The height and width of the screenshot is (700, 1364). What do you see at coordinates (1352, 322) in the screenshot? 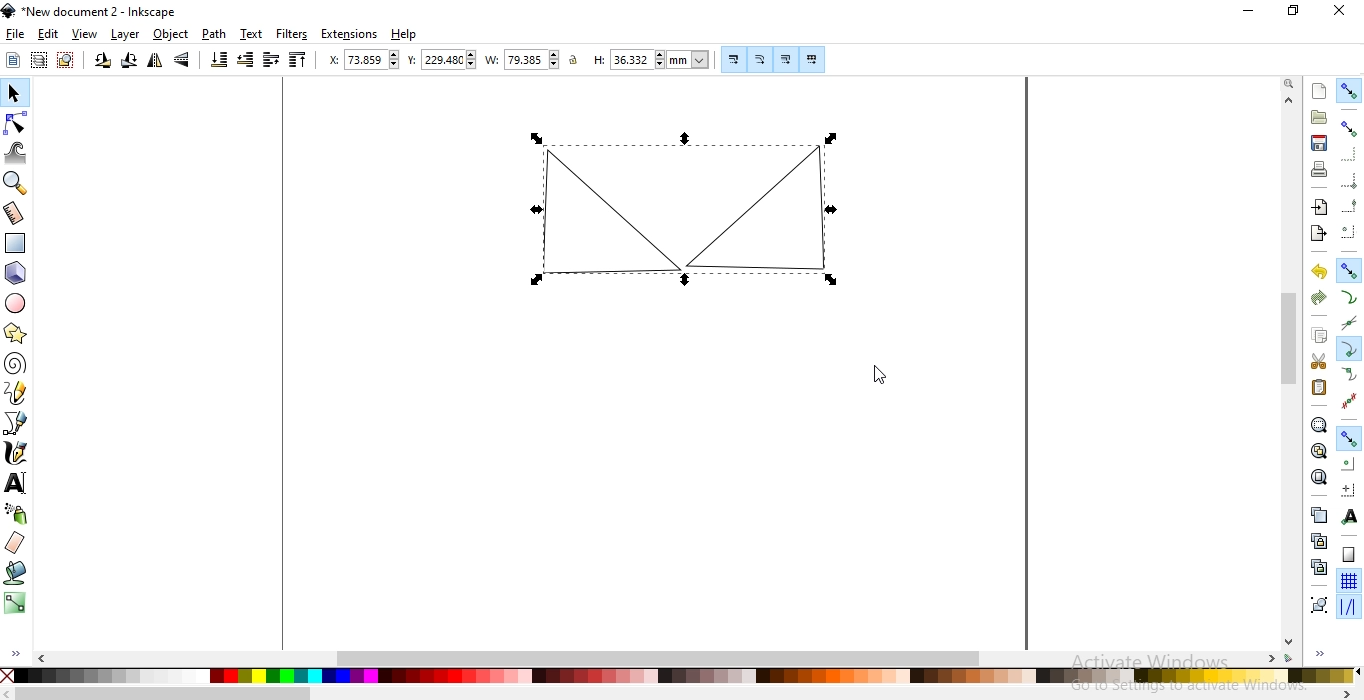
I see `snap to path intersections` at bounding box center [1352, 322].